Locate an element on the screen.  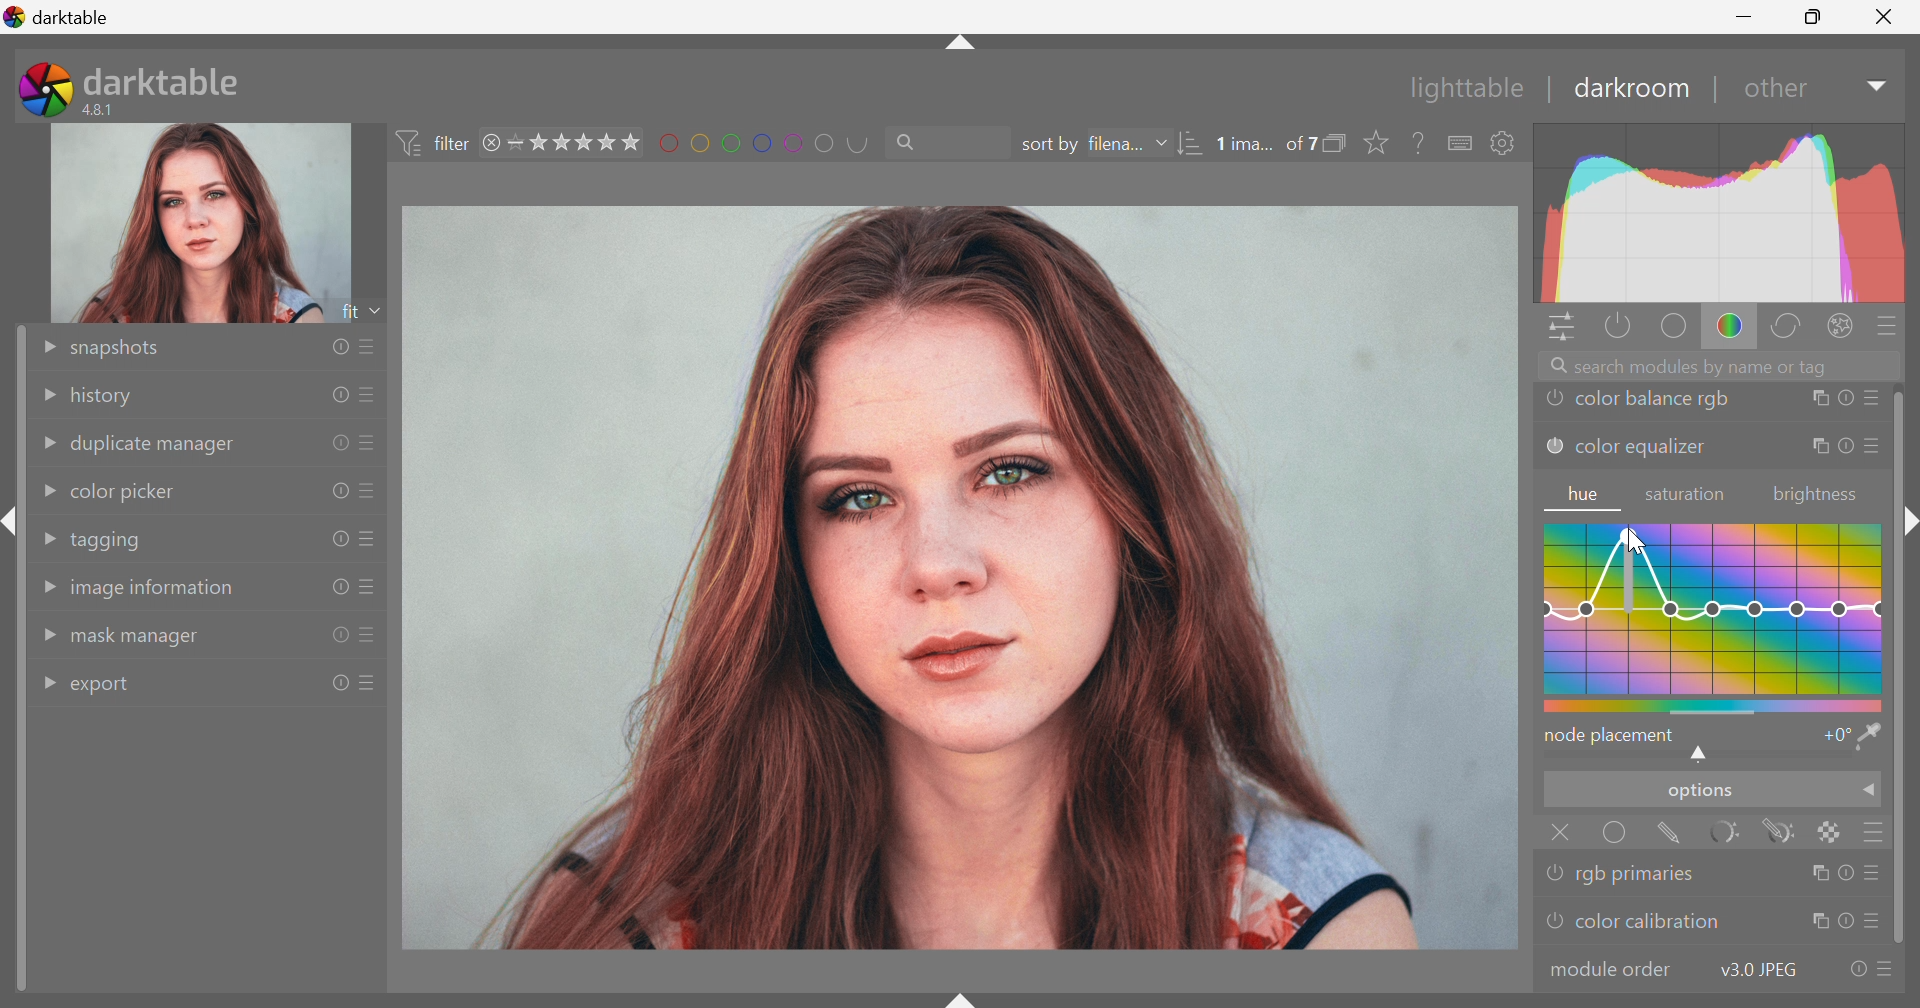
presets is located at coordinates (371, 539).